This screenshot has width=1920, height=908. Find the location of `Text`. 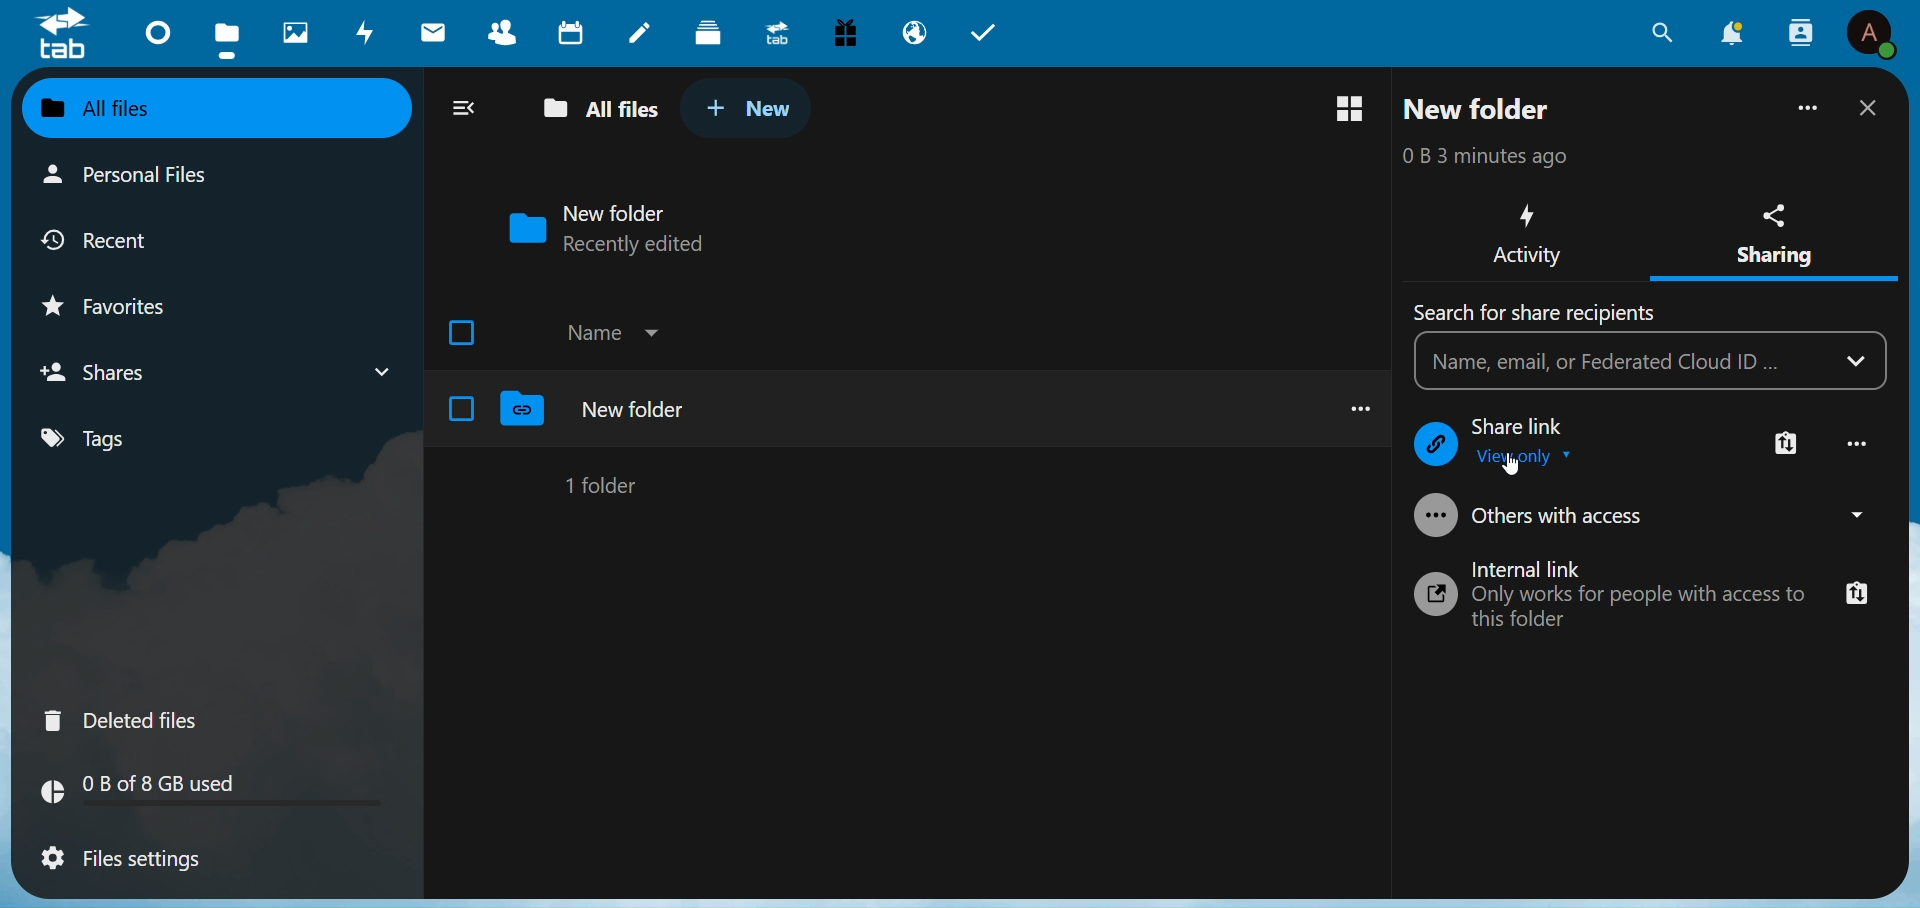

Text is located at coordinates (1535, 312).